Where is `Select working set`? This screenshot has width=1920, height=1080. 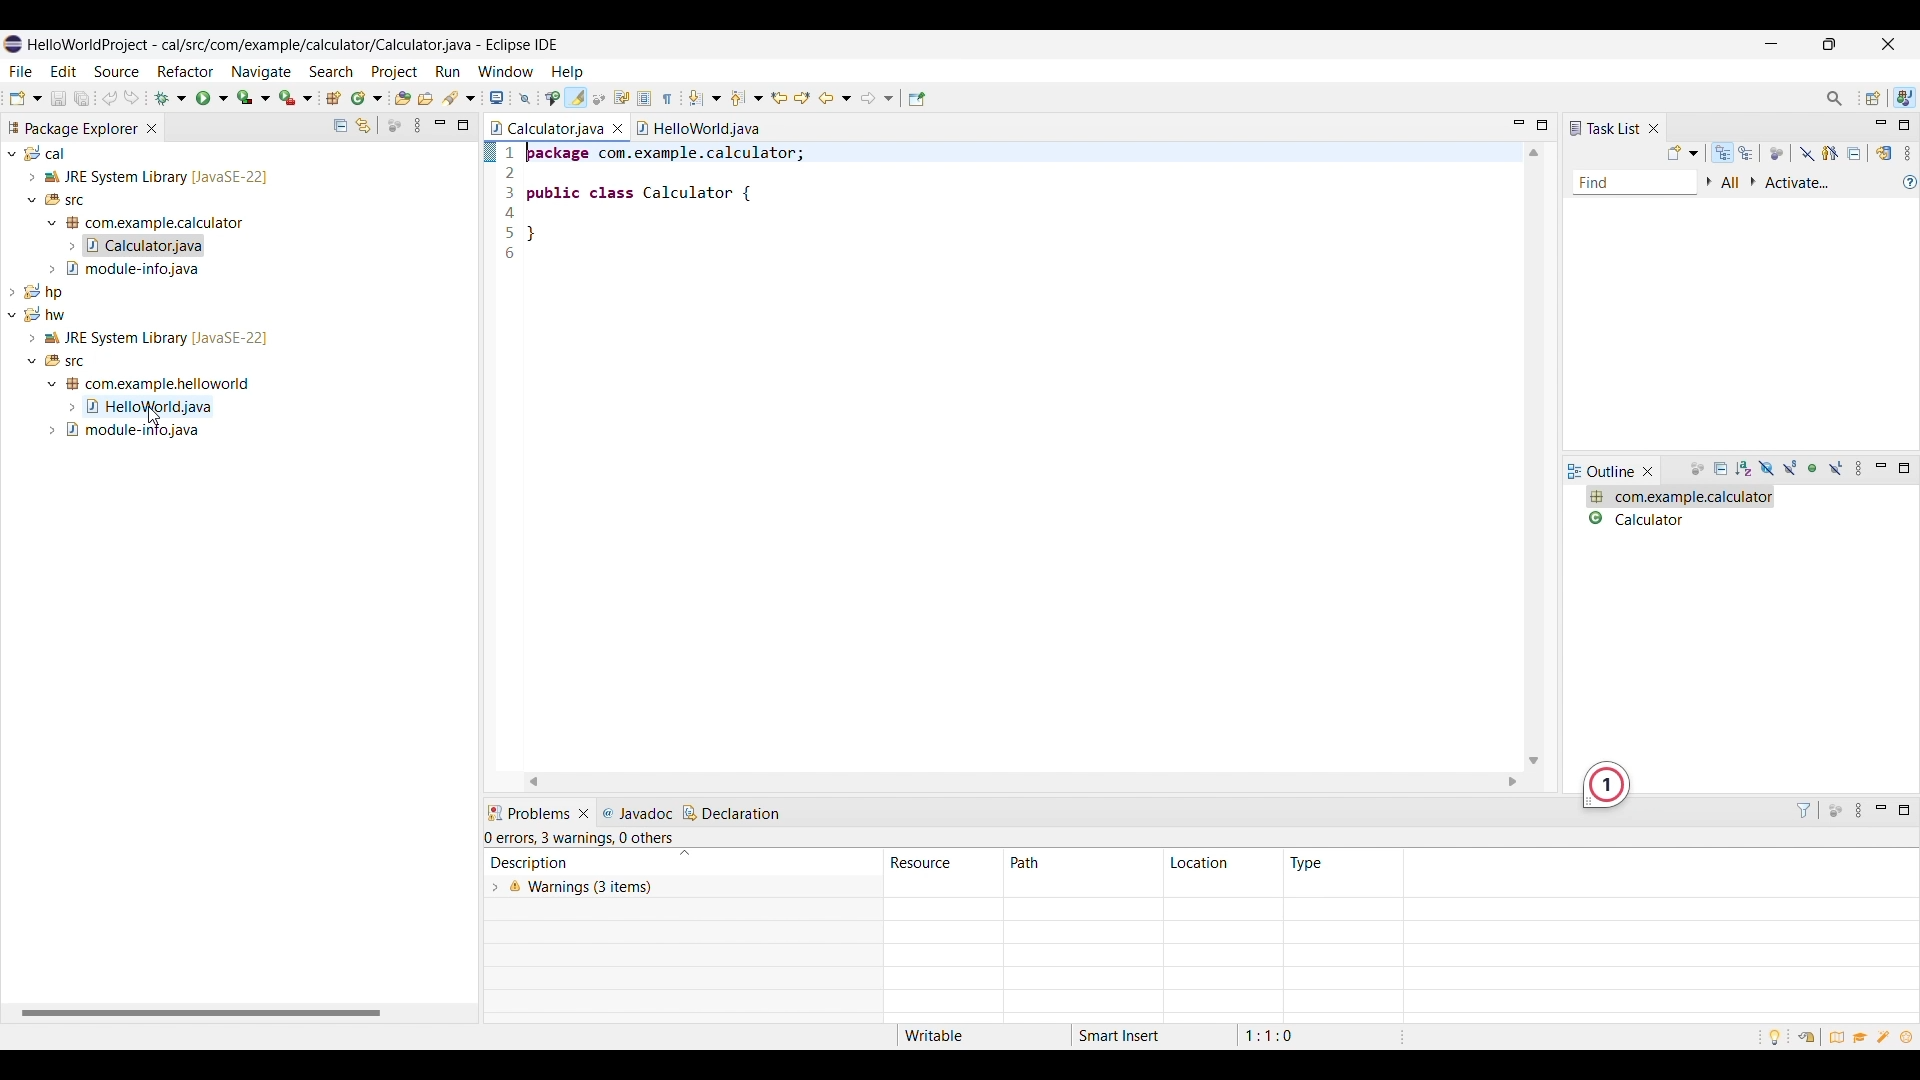
Select working set is located at coordinates (1709, 182).